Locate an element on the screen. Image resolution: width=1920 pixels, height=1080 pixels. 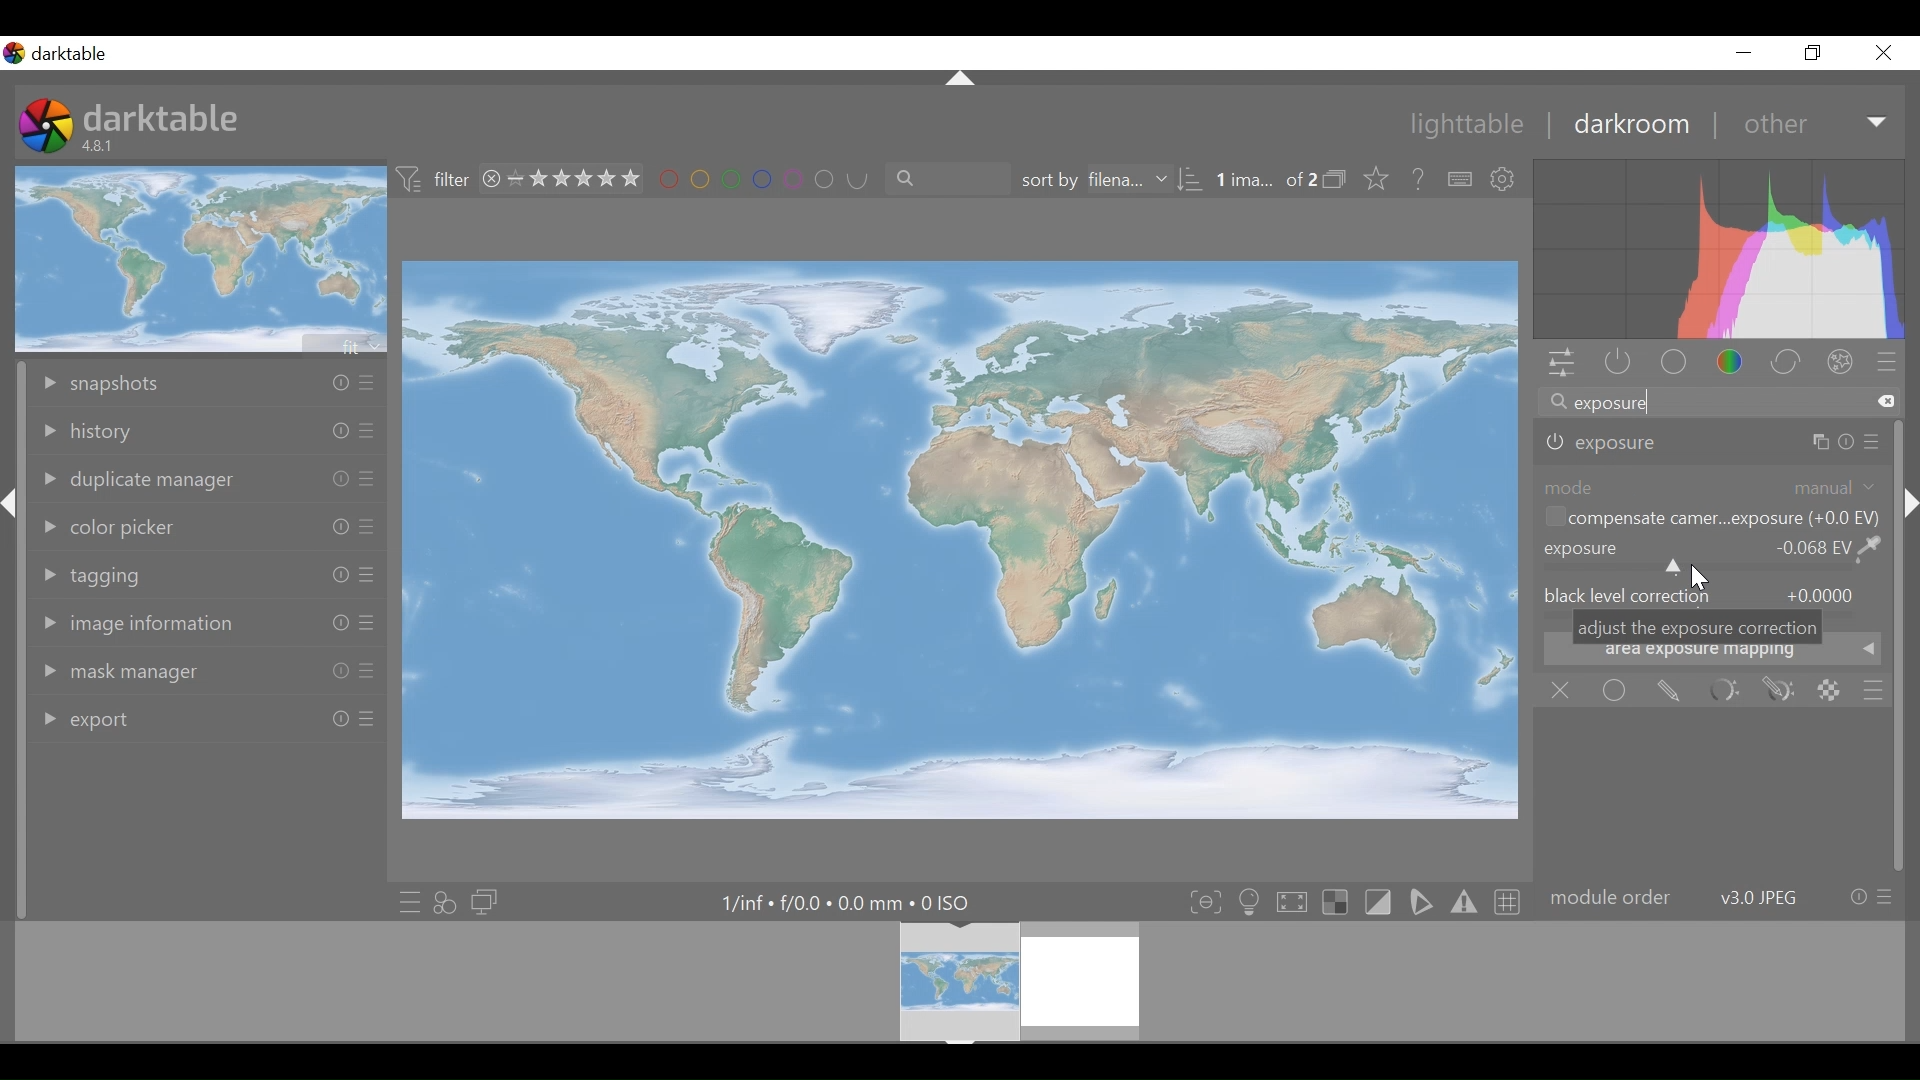
quick access panel is located at coordinates (1563, 364).